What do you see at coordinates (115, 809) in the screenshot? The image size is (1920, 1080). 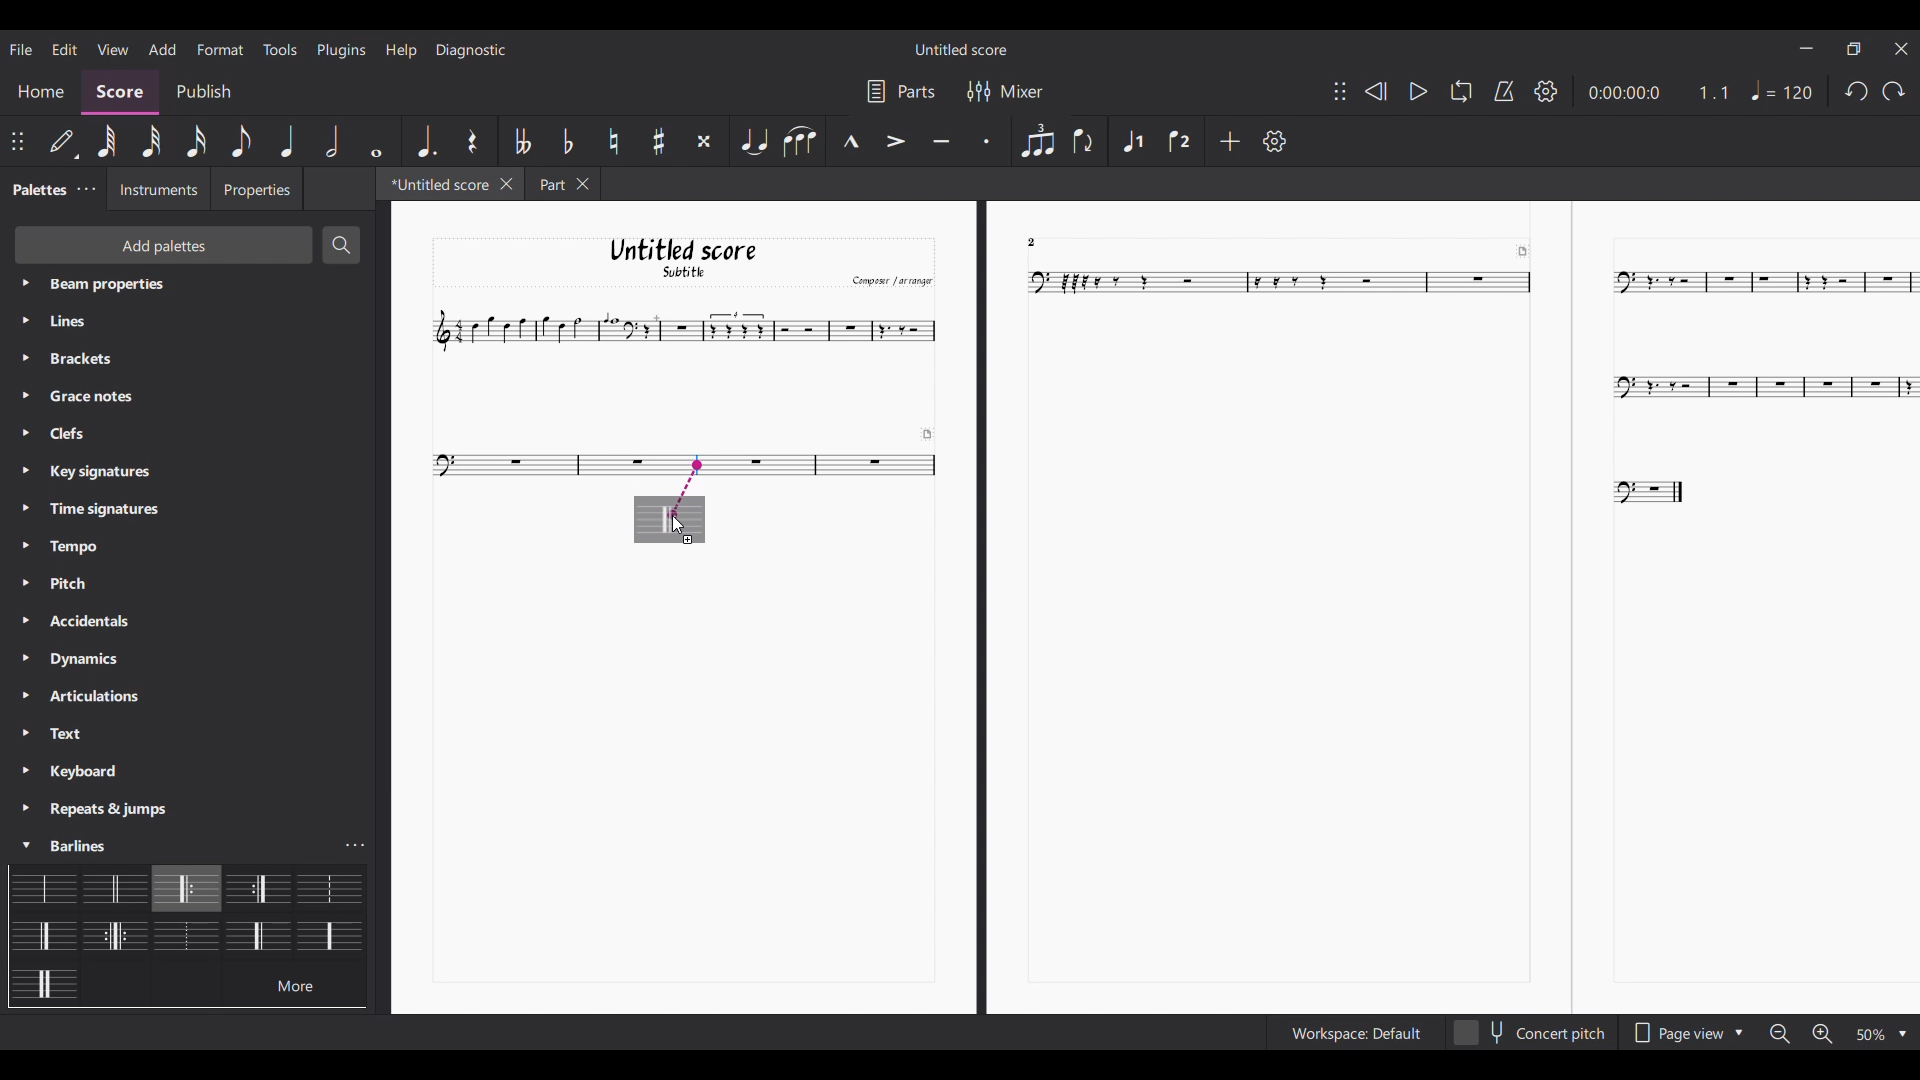 I see `Palette settings` at bounding box center [115, 809].